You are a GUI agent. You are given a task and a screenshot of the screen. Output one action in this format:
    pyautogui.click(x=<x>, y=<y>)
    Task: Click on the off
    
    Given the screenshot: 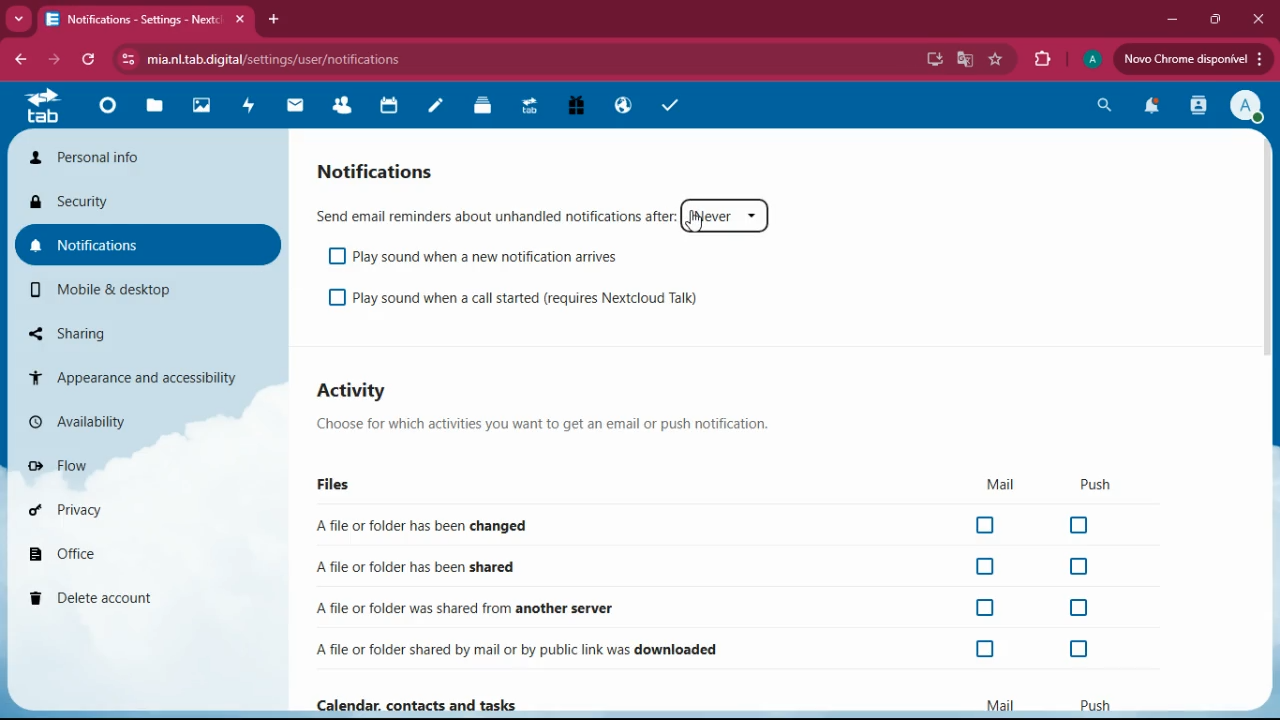 What is the action you would take?
    pyautogui.click(x=1078, y=650)
    